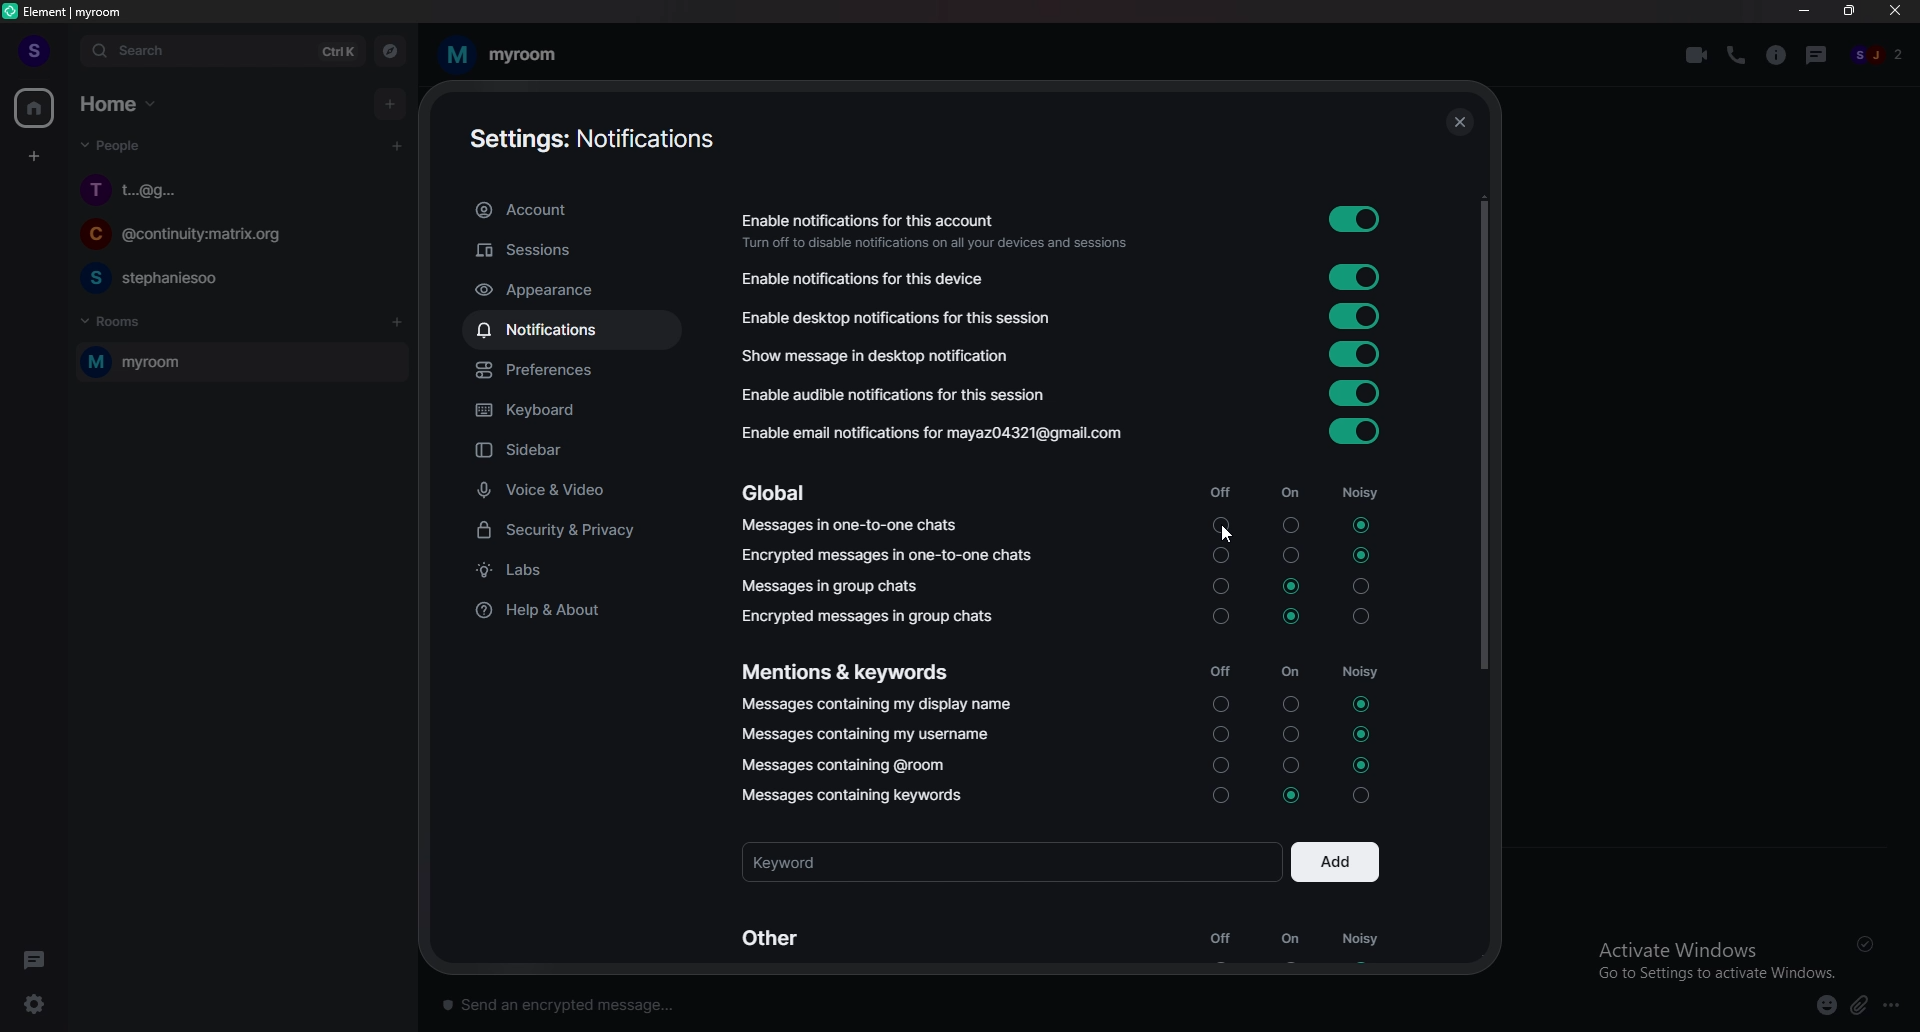  I want to click on enable notifications for this device, so click(876, 280).